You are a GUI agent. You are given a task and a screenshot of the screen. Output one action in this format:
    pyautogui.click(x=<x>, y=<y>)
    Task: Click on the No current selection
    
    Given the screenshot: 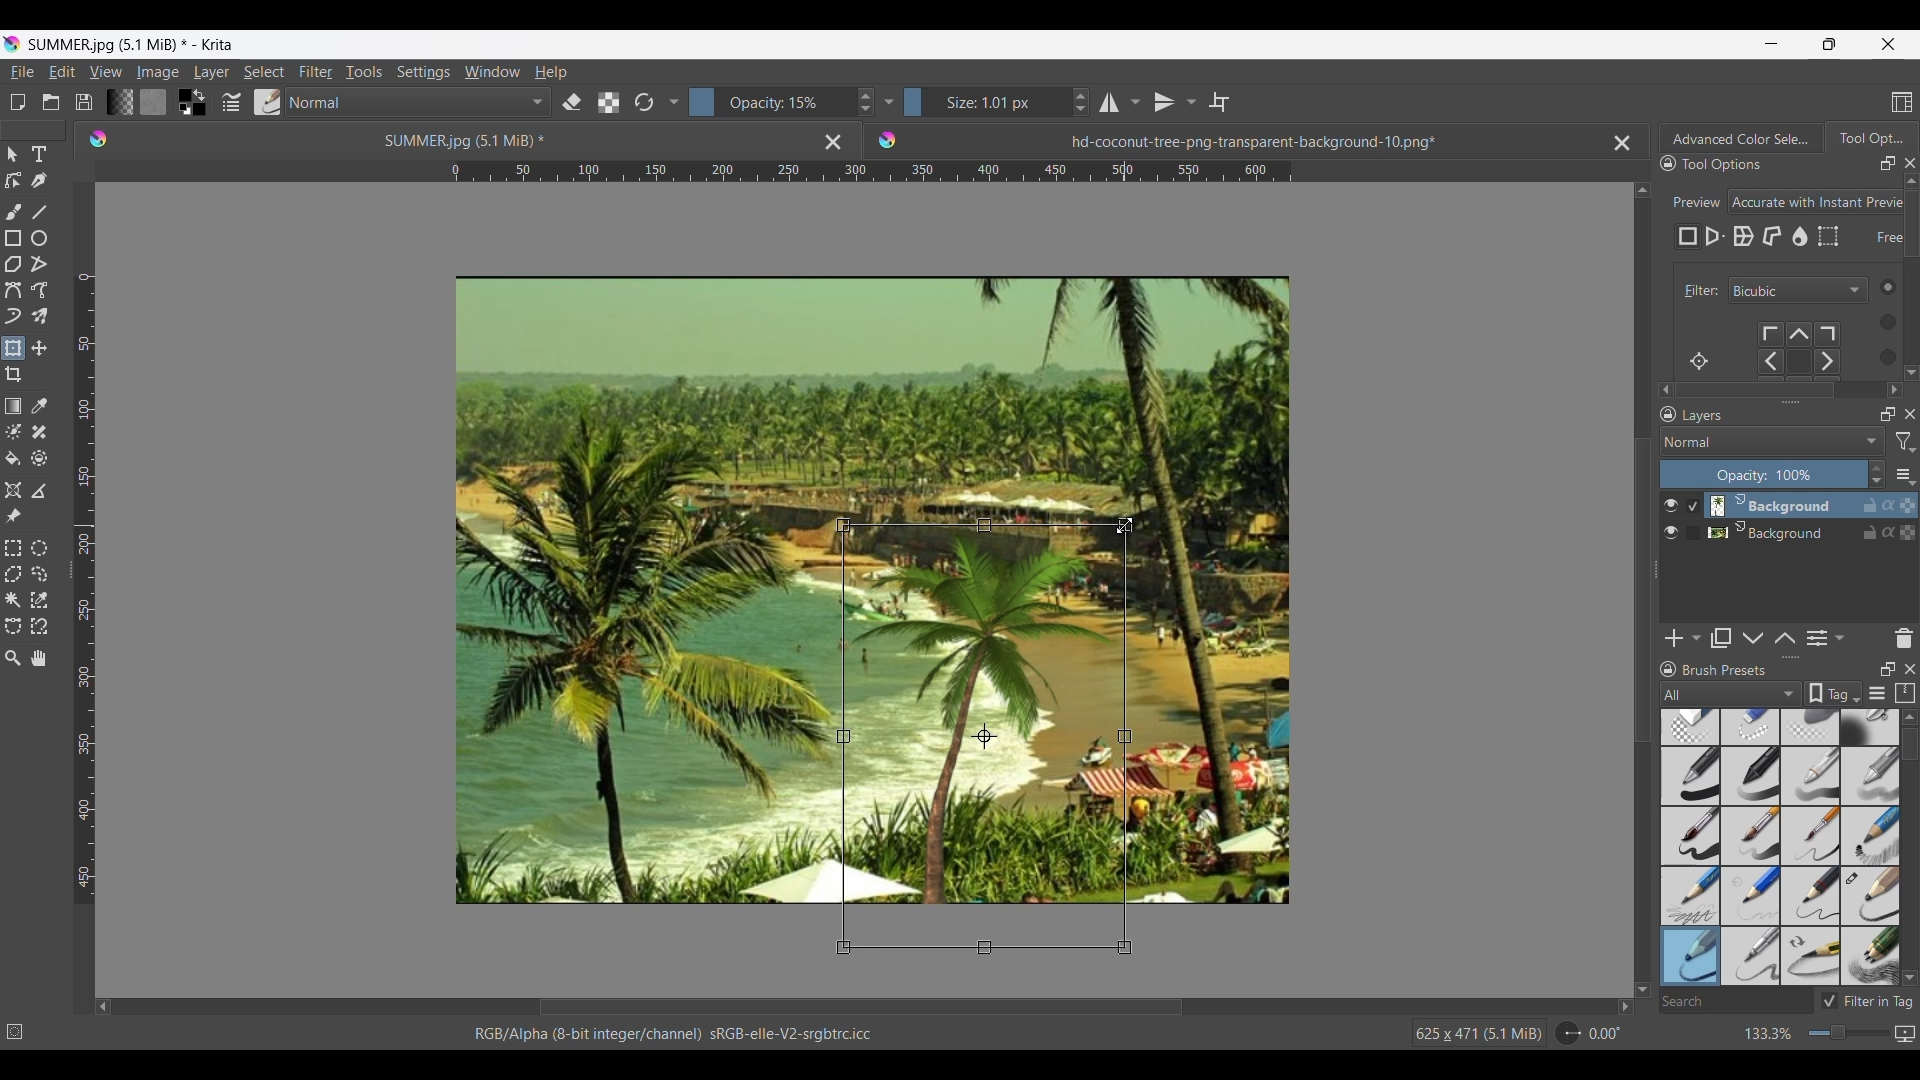 What is the action you would take?
    pyautogui.click(x=20, y=1028)
    